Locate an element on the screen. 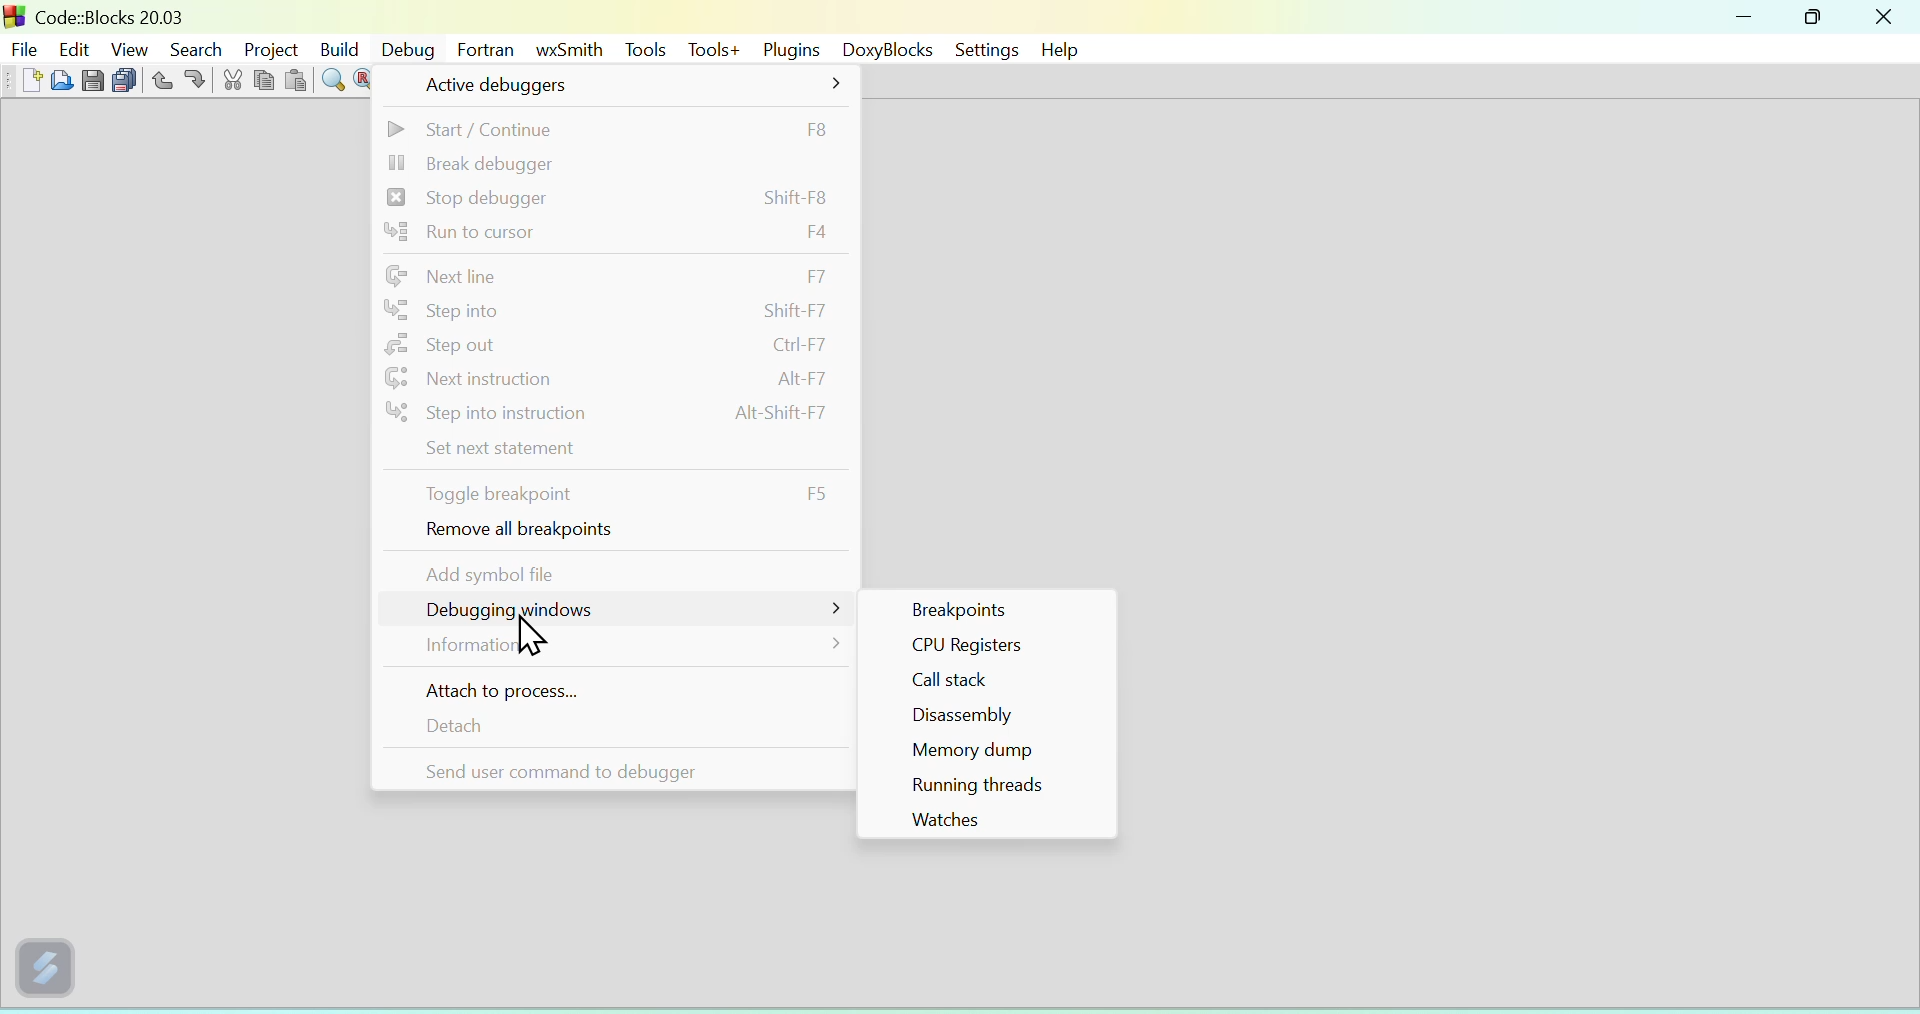  paste is located at coordinates (294, 82).